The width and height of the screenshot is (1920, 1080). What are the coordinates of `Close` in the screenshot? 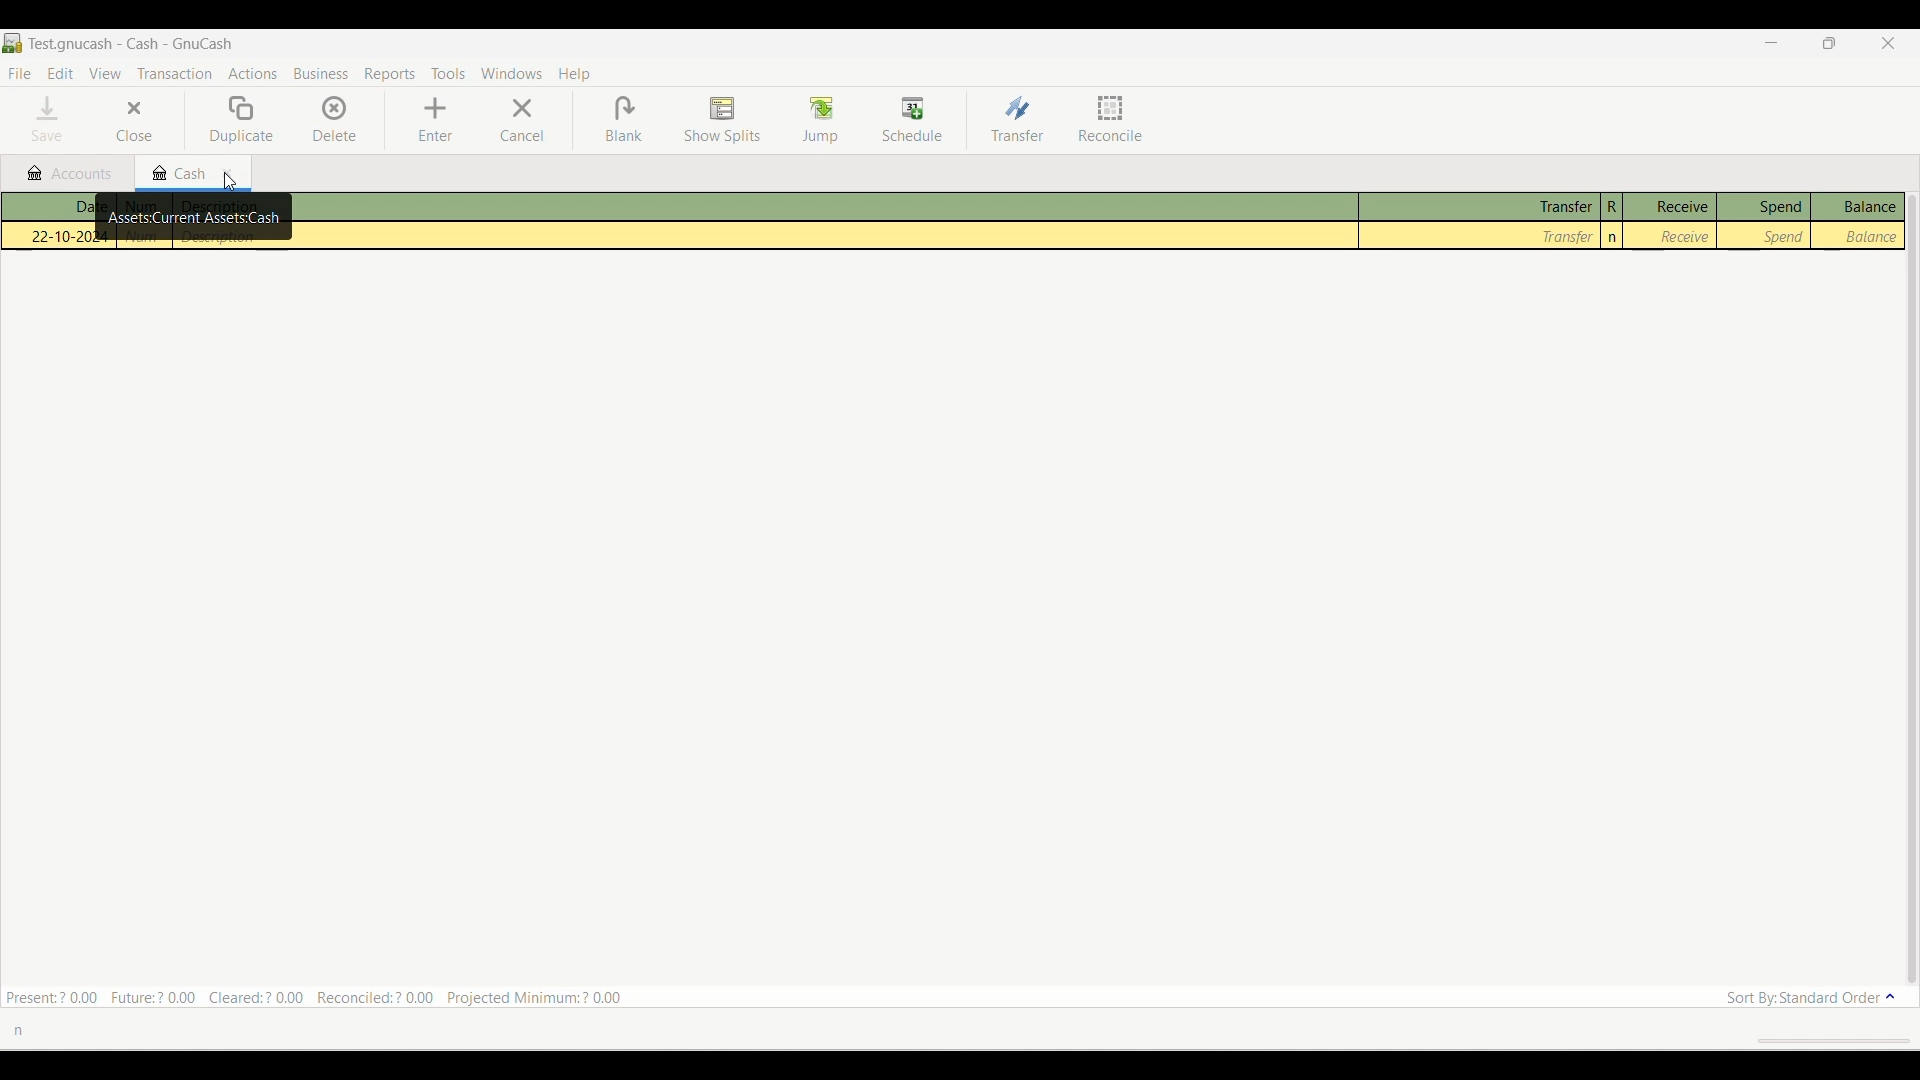 It's located at (135, 119).